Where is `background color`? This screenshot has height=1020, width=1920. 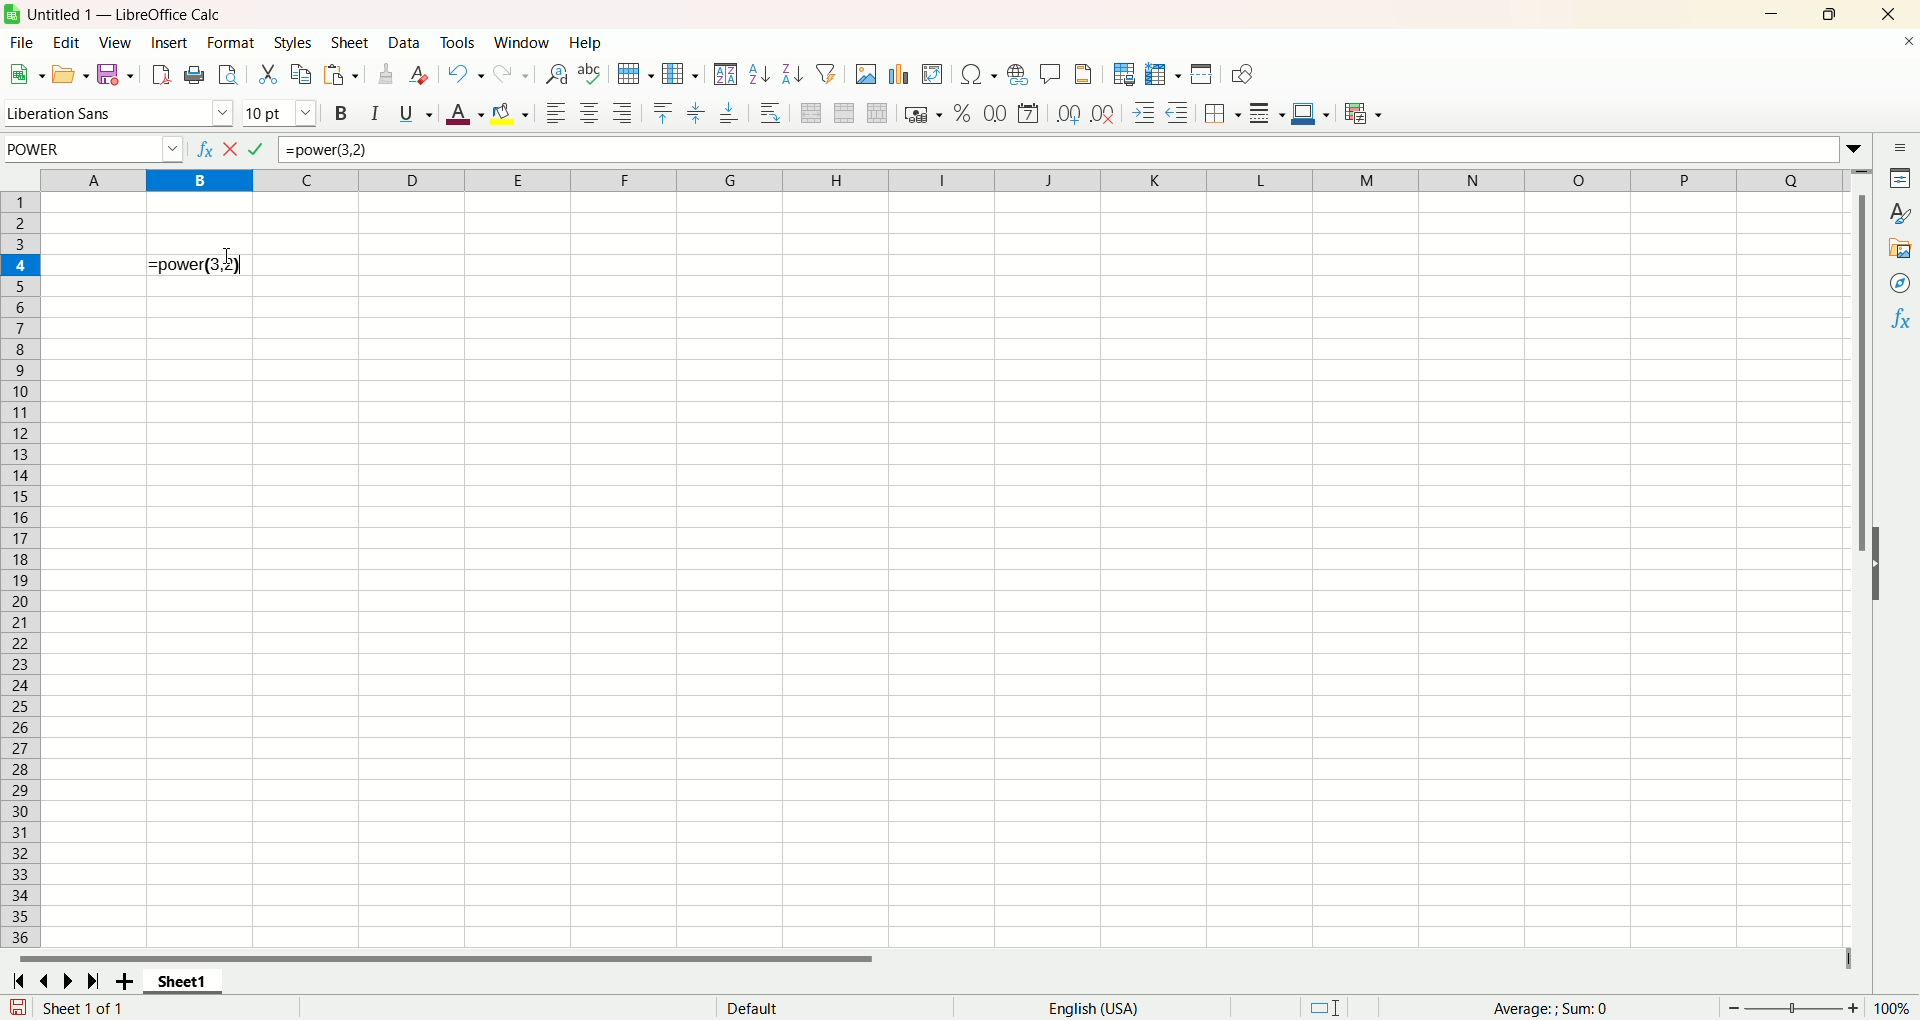 background color is located at coordinates (512, 113).